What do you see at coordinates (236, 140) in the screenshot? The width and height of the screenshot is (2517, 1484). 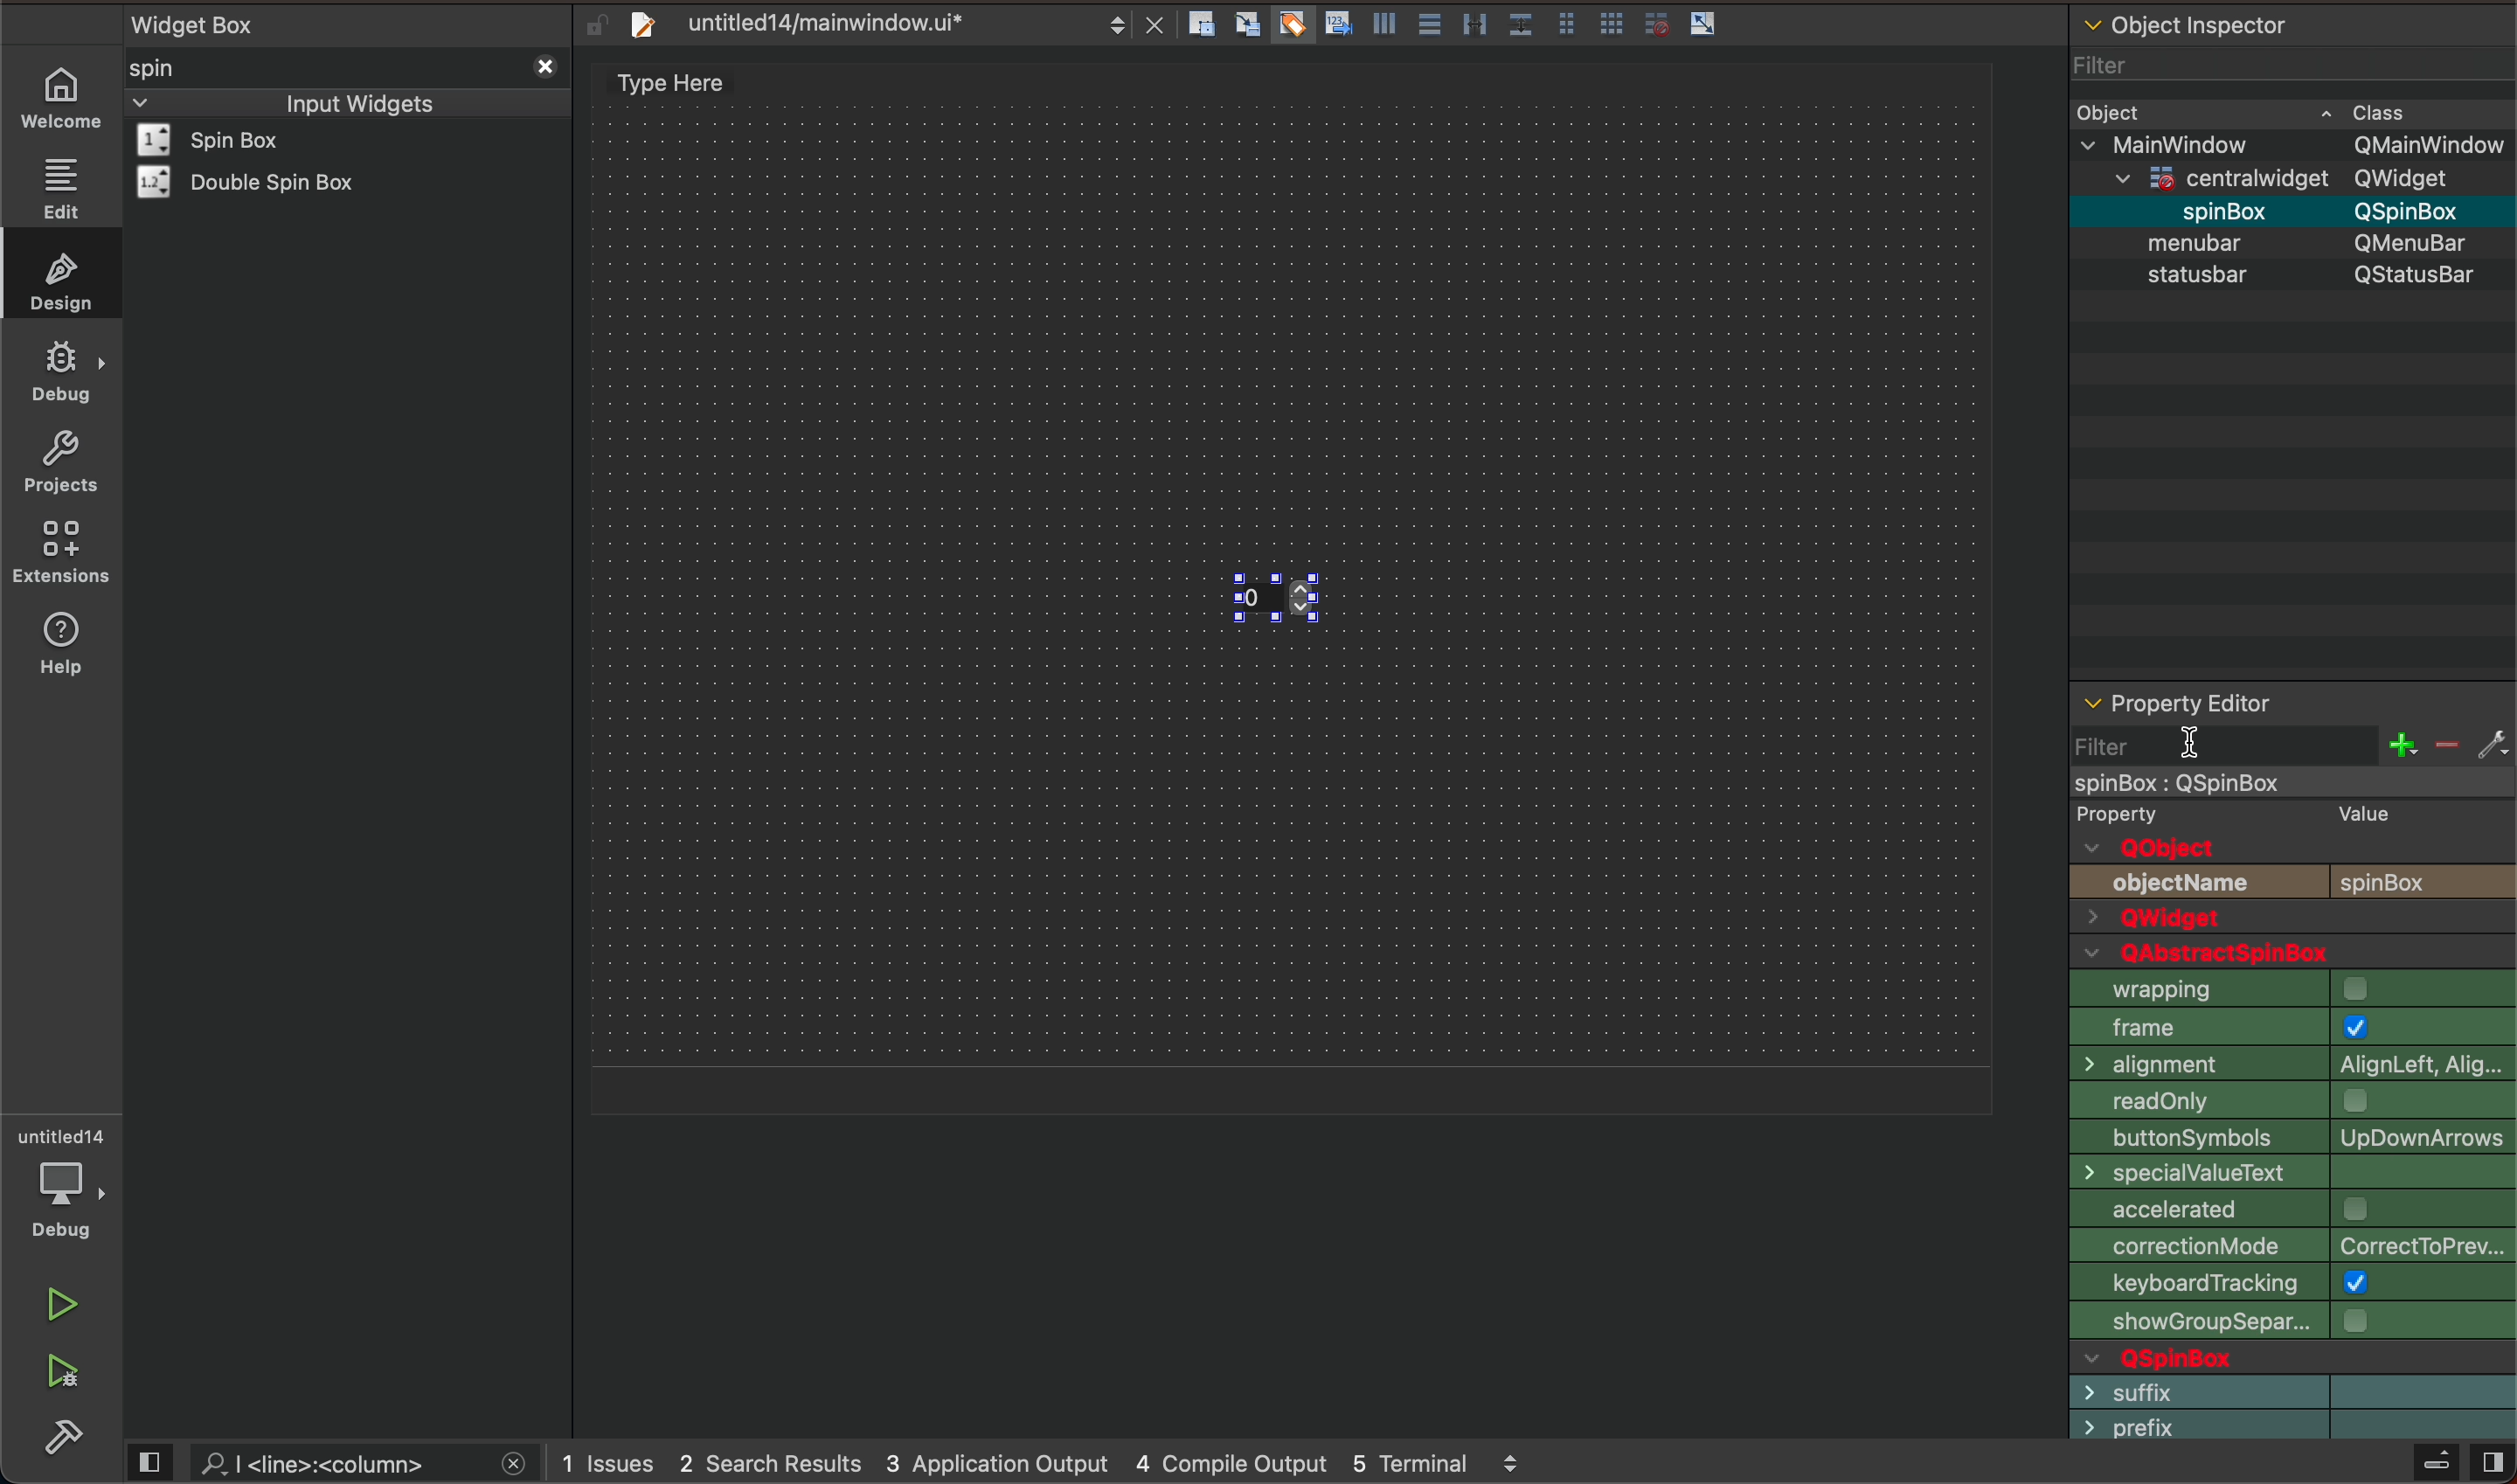 I see `widget` at bounding box center [236, 140].